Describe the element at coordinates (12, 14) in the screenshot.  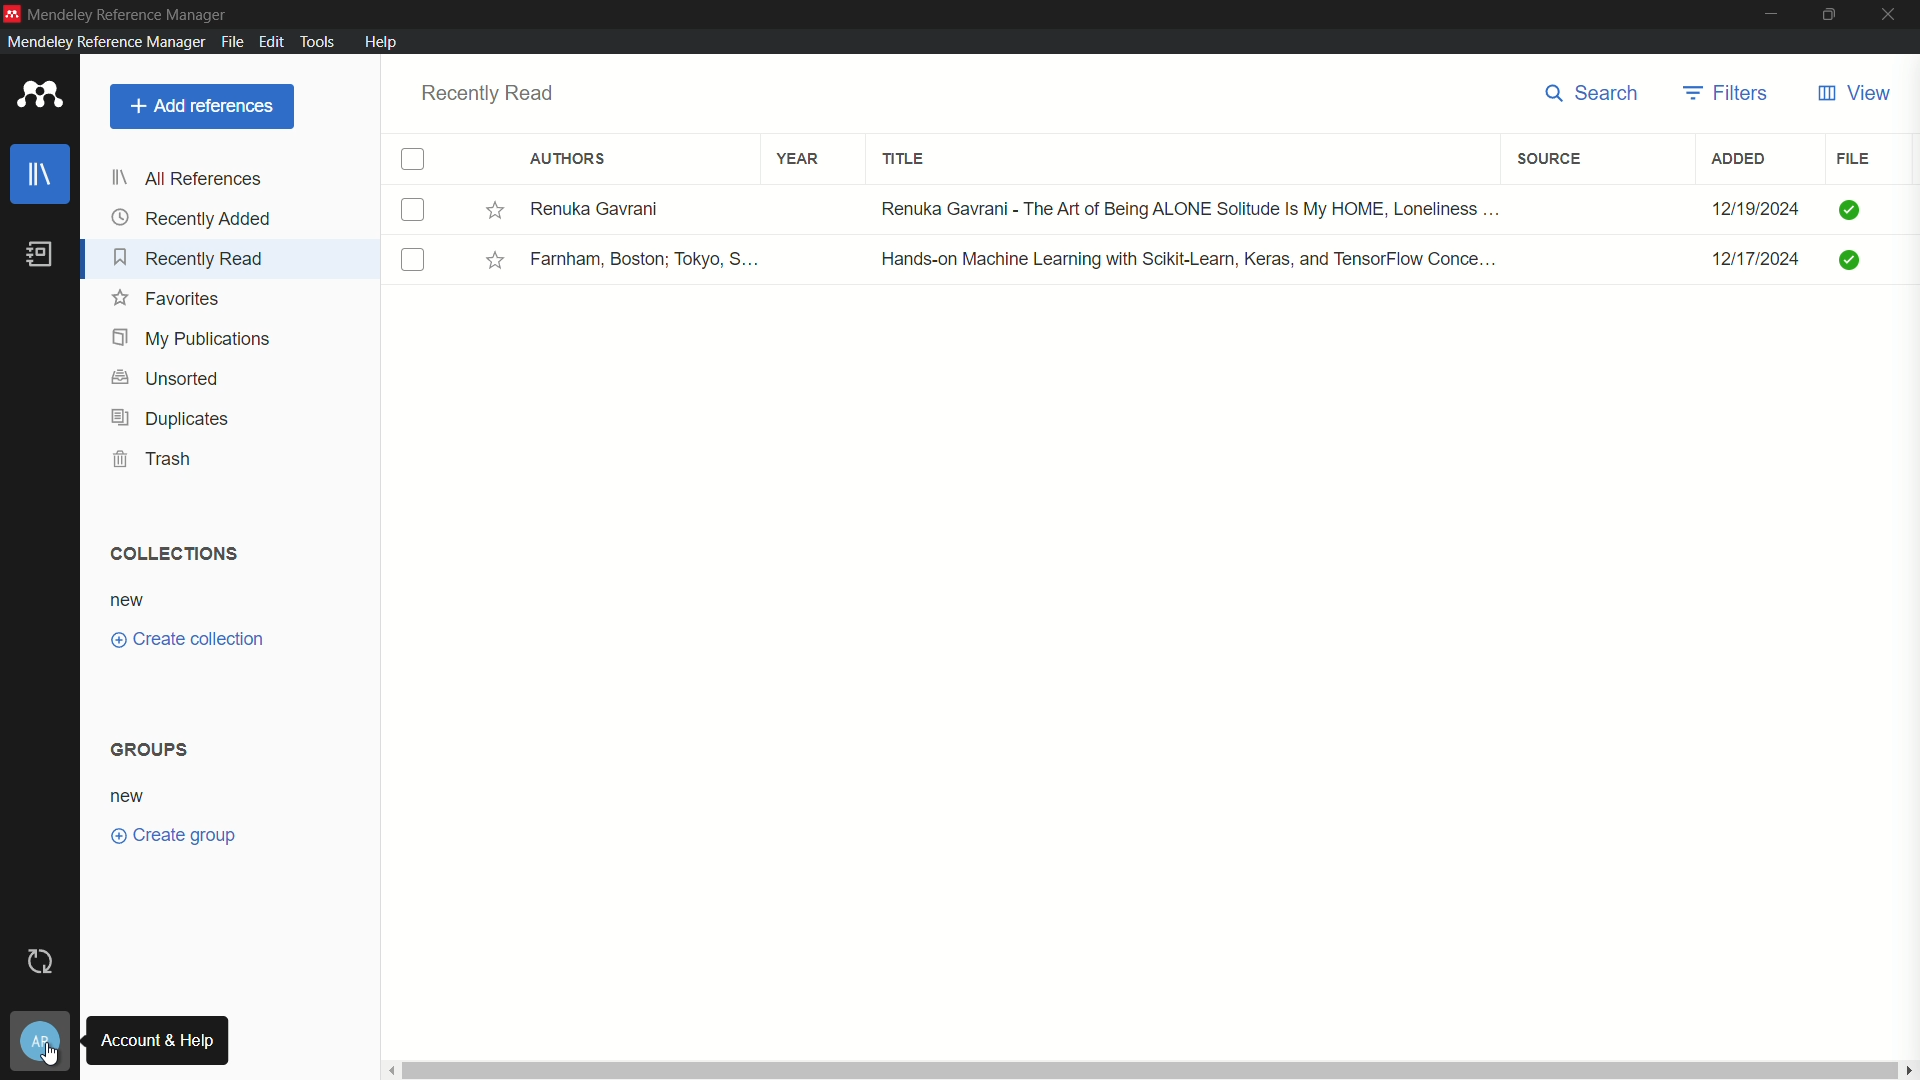
I see `app icon` at that location.